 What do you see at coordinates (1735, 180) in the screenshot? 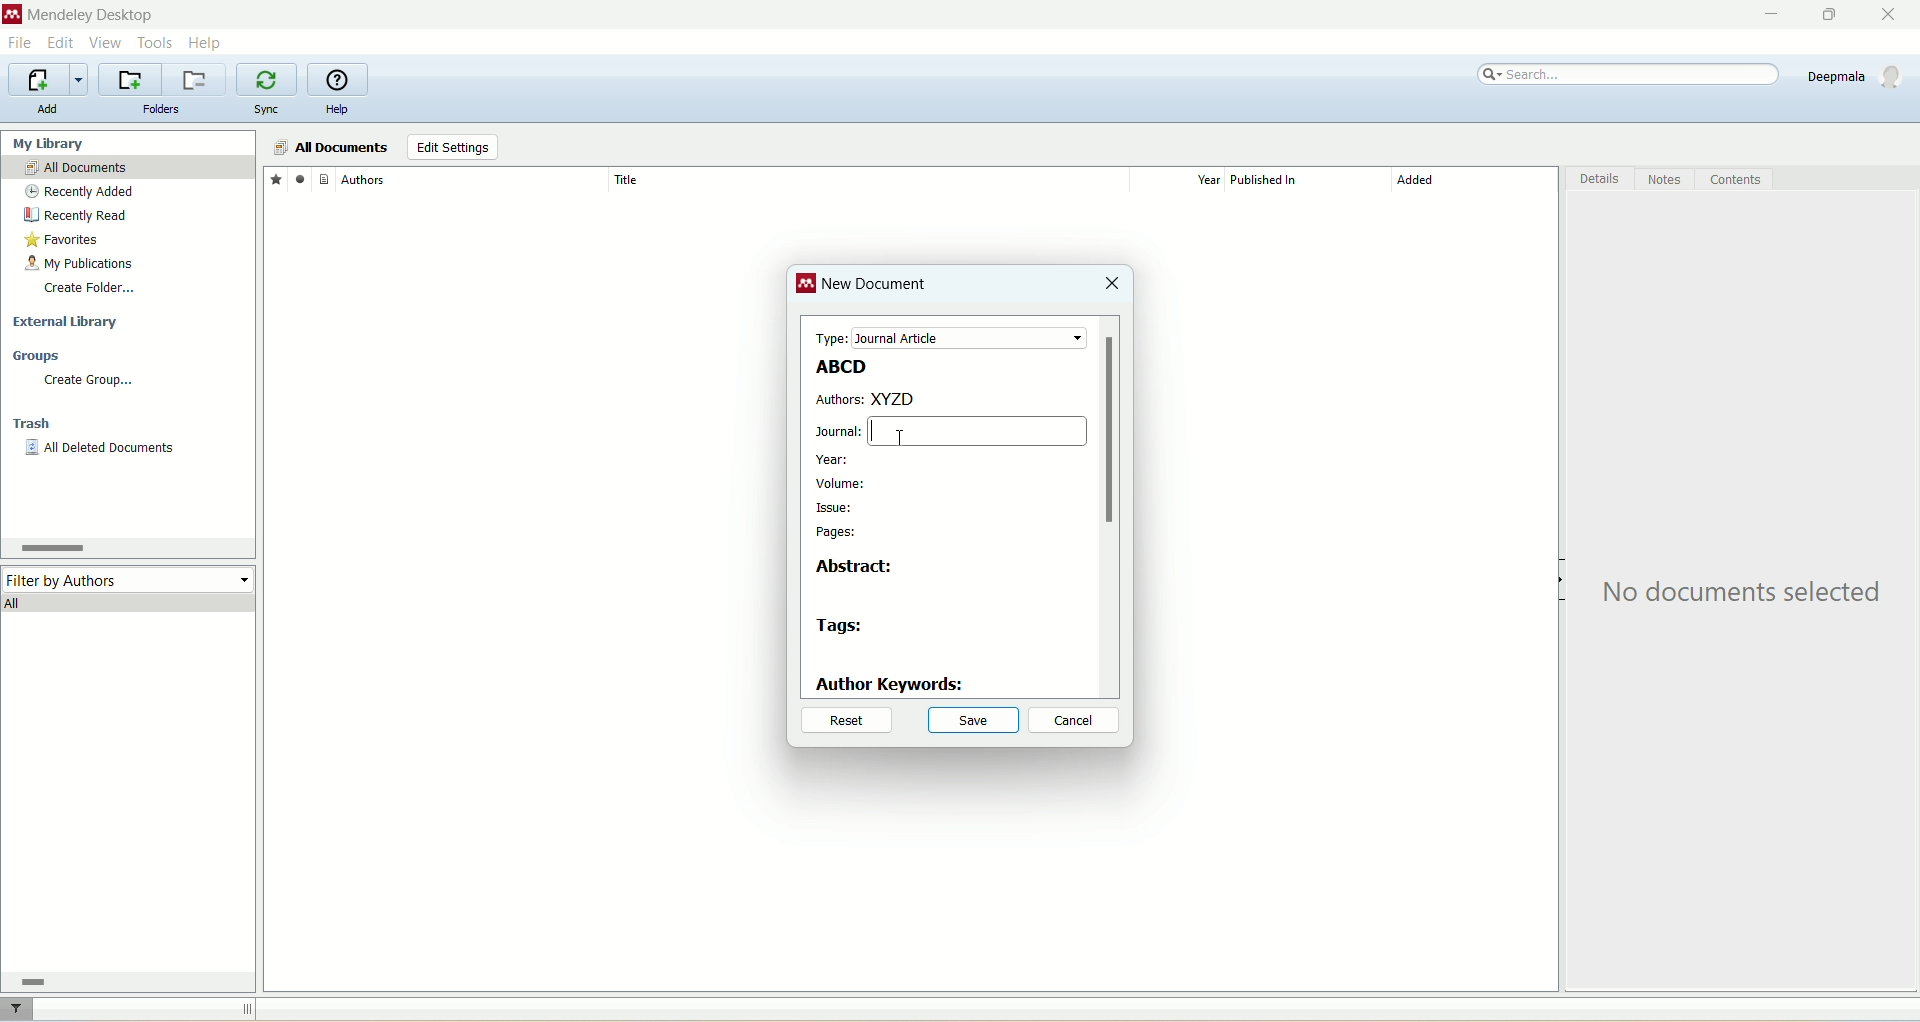
I see `content` at bounding box center [1735, 180].